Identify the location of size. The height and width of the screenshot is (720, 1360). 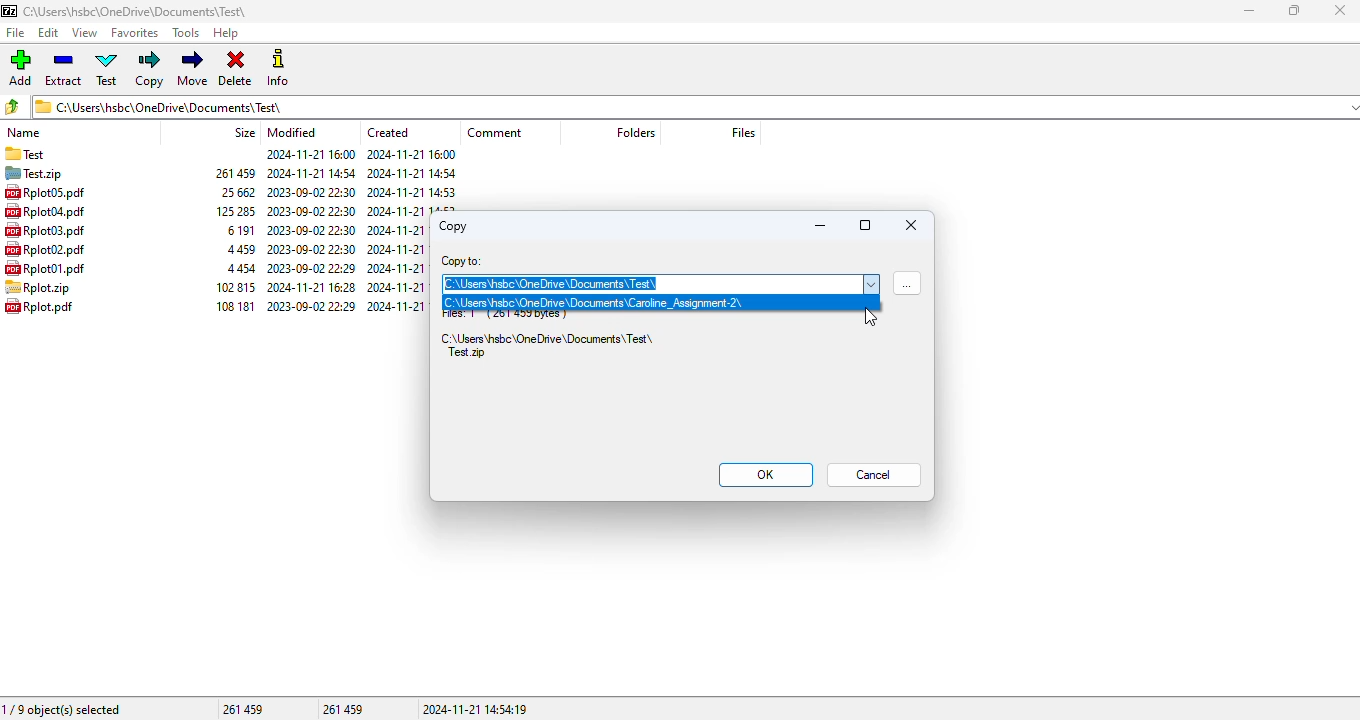
(233, 211).